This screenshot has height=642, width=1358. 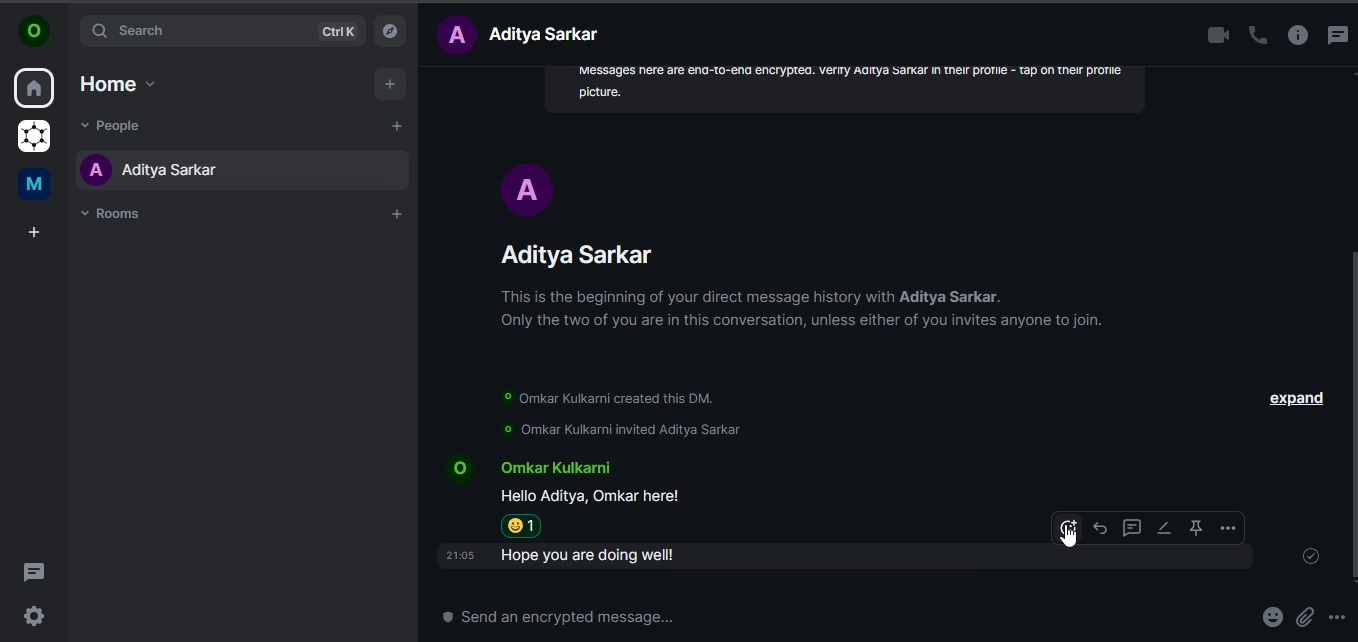 What do you see at coordinates (850, 87) in the screenshot?
I see `‘Messages nere are enc-10-ena encrypea. veriry Aaitya Safar in their profile - tap on their profile.
picture.` at bounding box center [850, 87].